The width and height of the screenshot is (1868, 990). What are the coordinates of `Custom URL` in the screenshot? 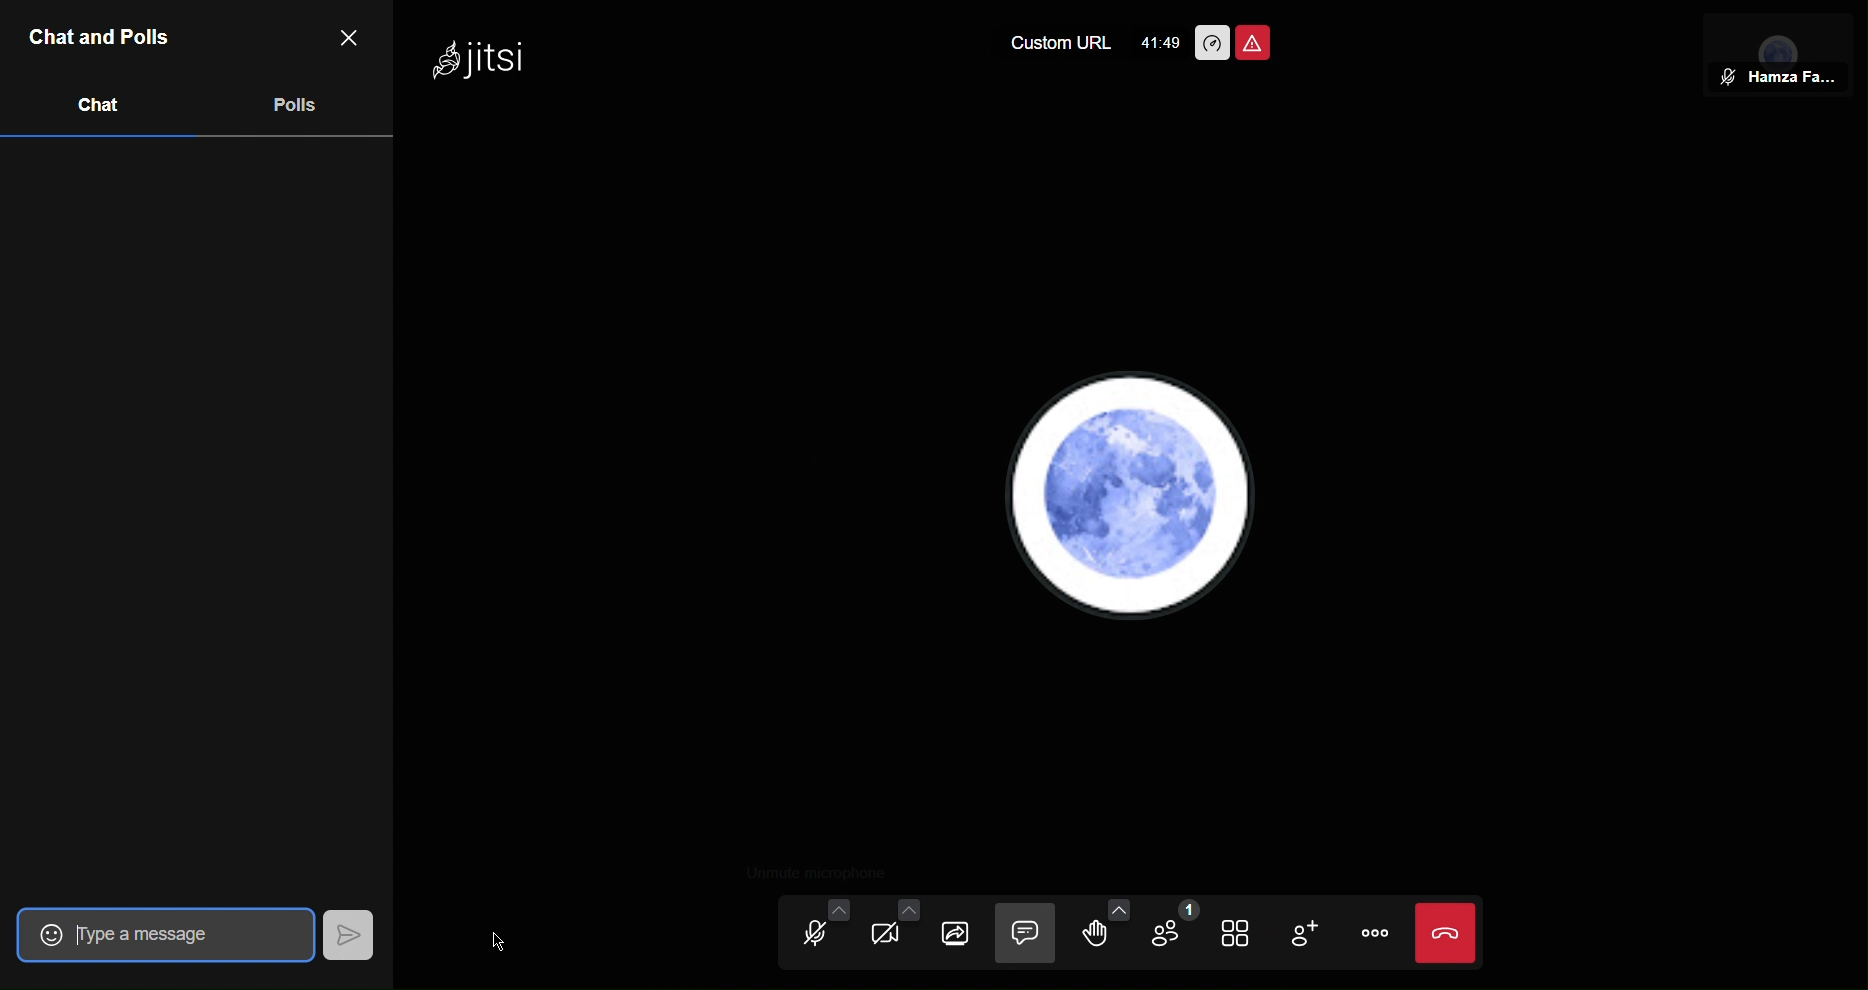 It's located at (1058, 40).